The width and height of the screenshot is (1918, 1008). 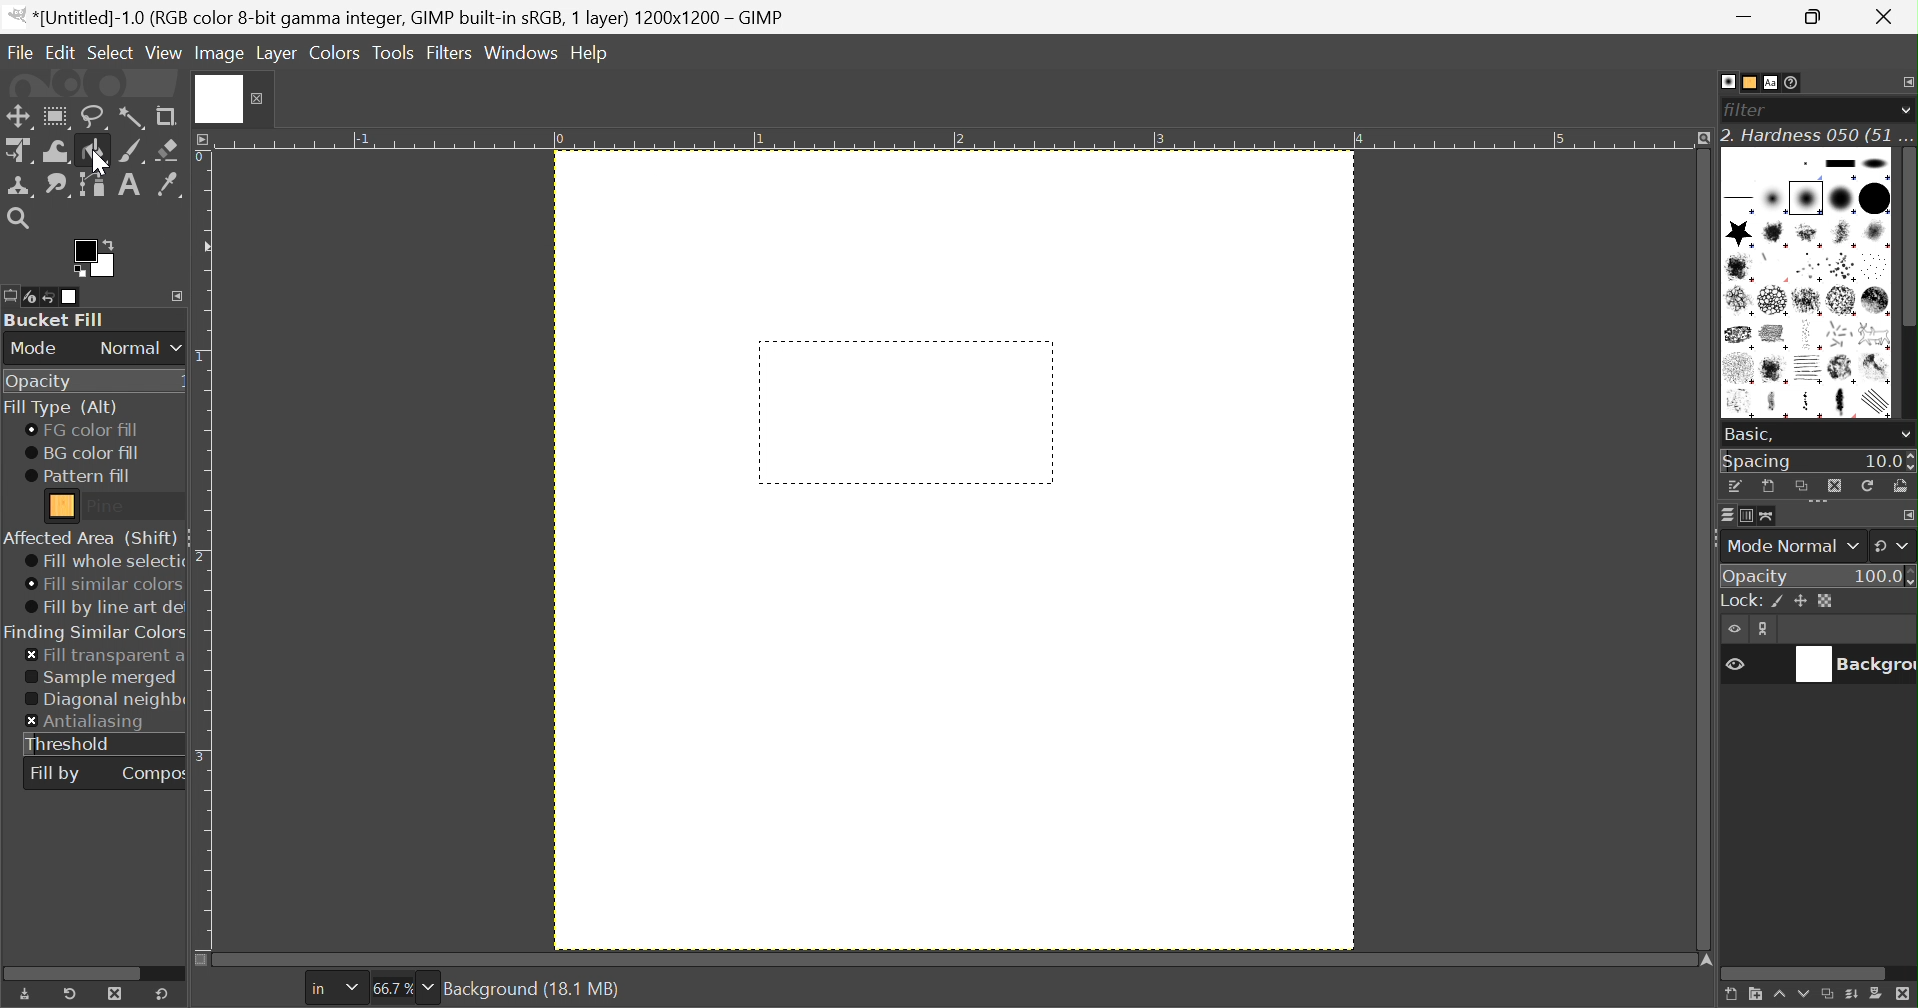 I want to click on vertical , so click(x=1906, y=286).